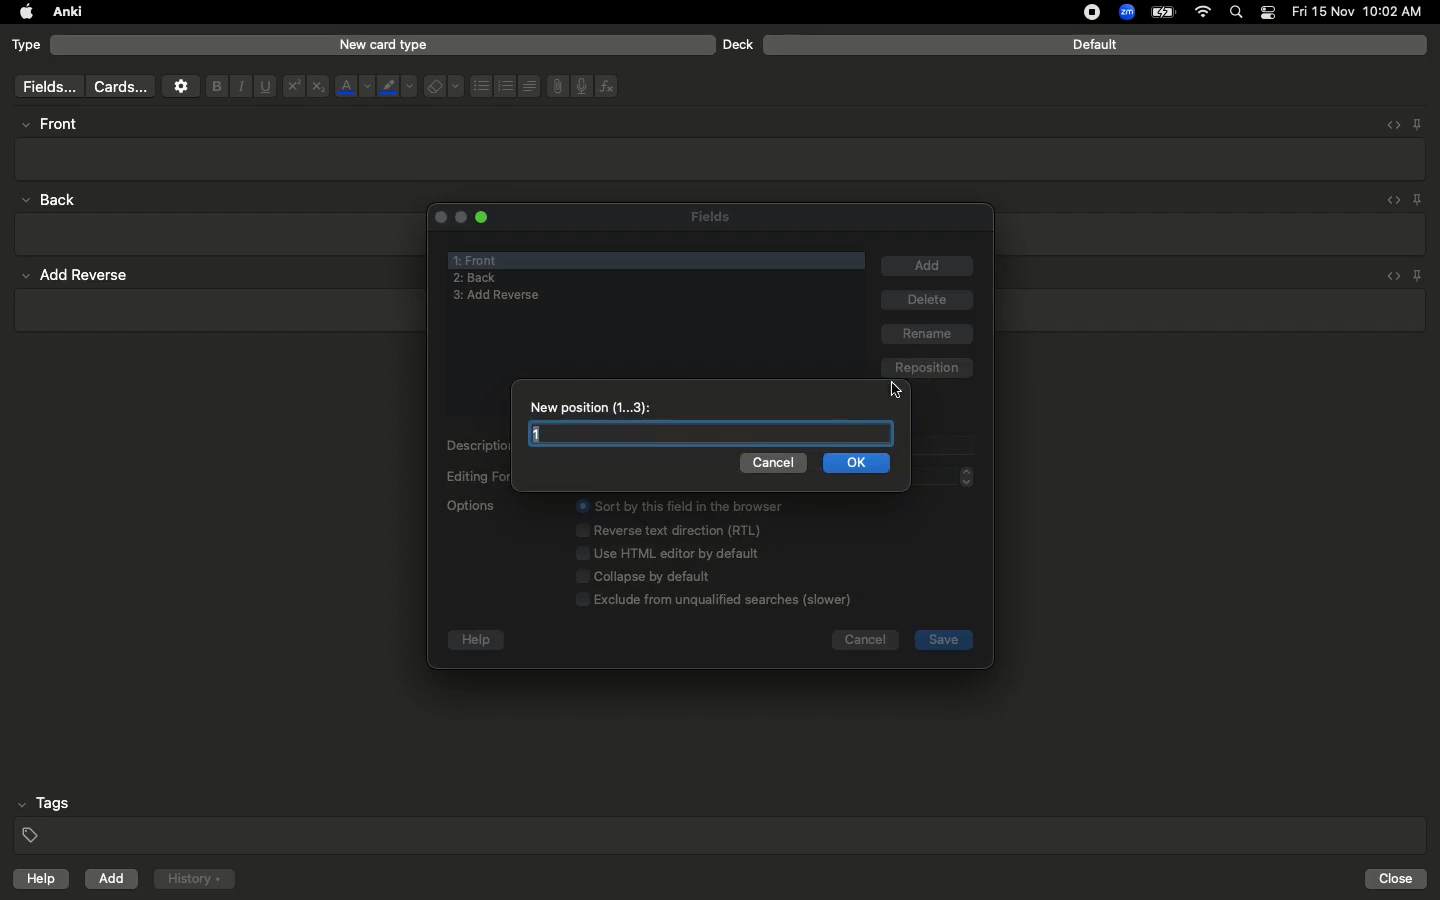 Image resolution: width=1440 pixels, height=900 pixels. What do you see at coordinates (944, 640) in the screenshot?
I see `save` at bounding box center [944, 640].